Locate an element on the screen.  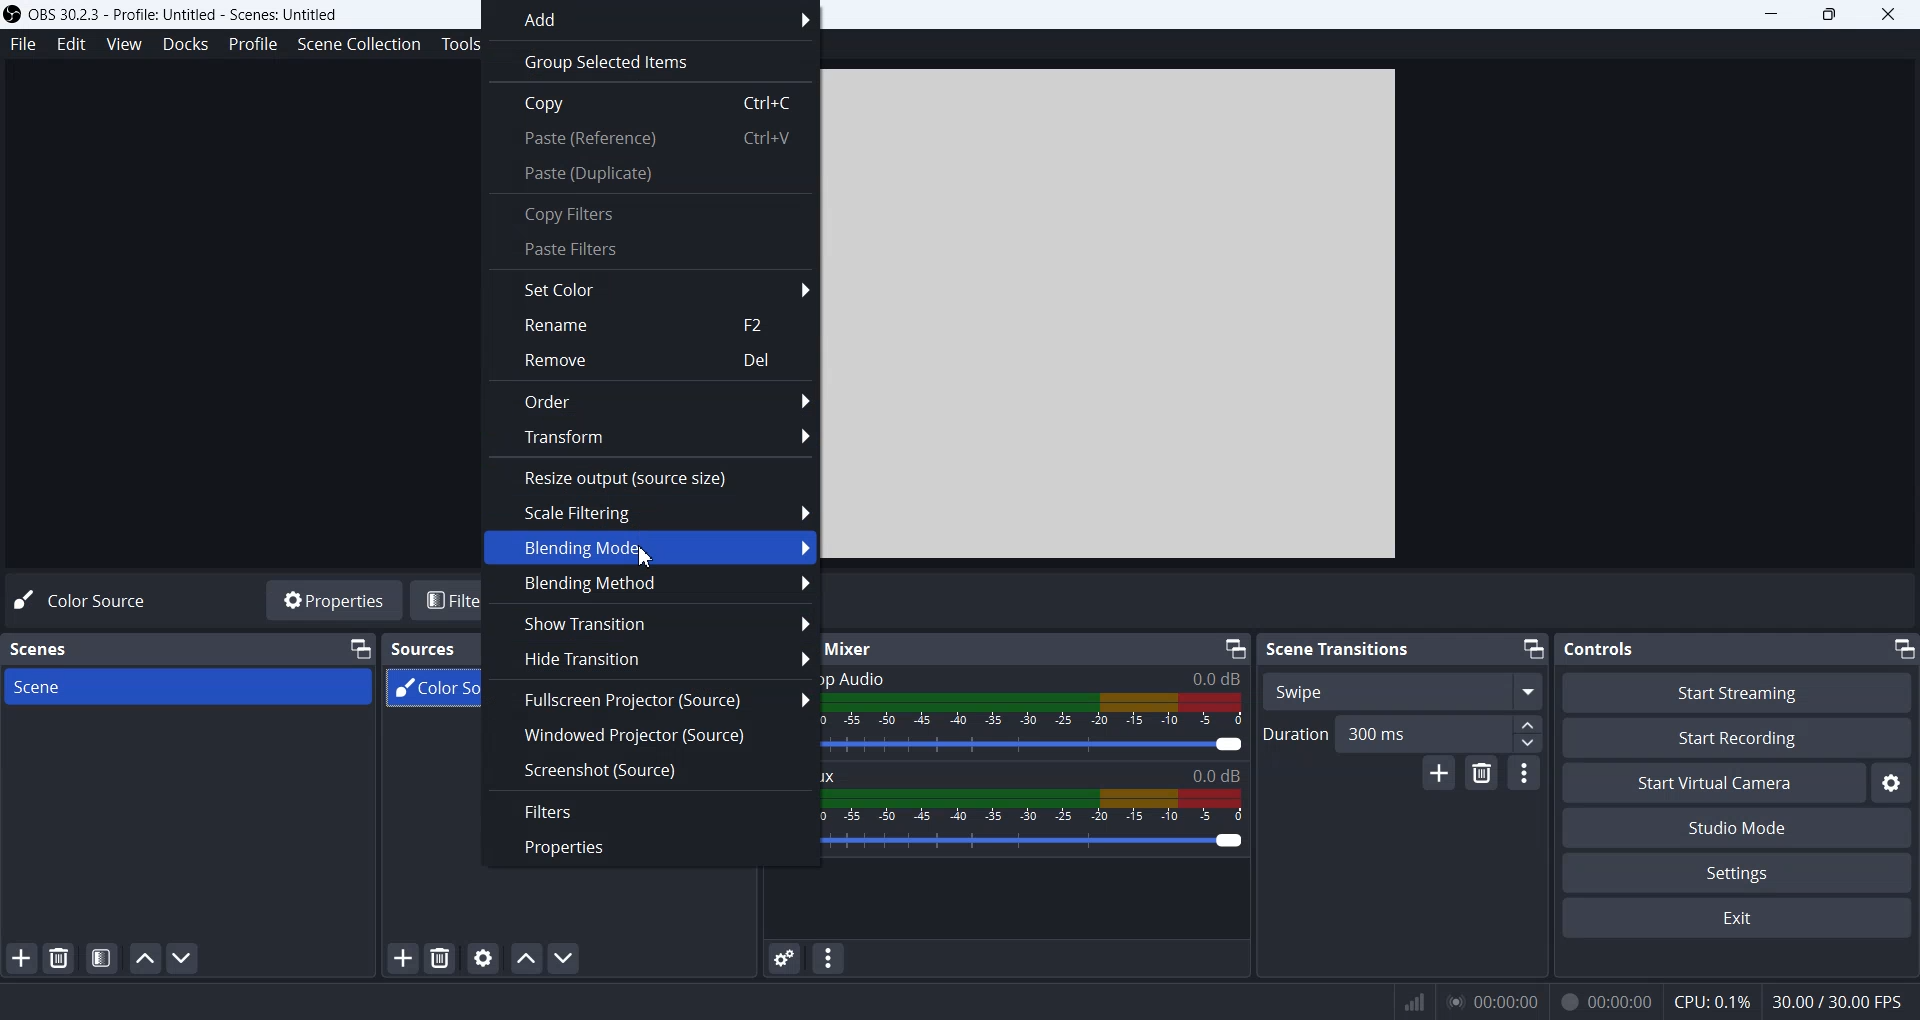
Paste (references) is located at coordinates (649, 142).